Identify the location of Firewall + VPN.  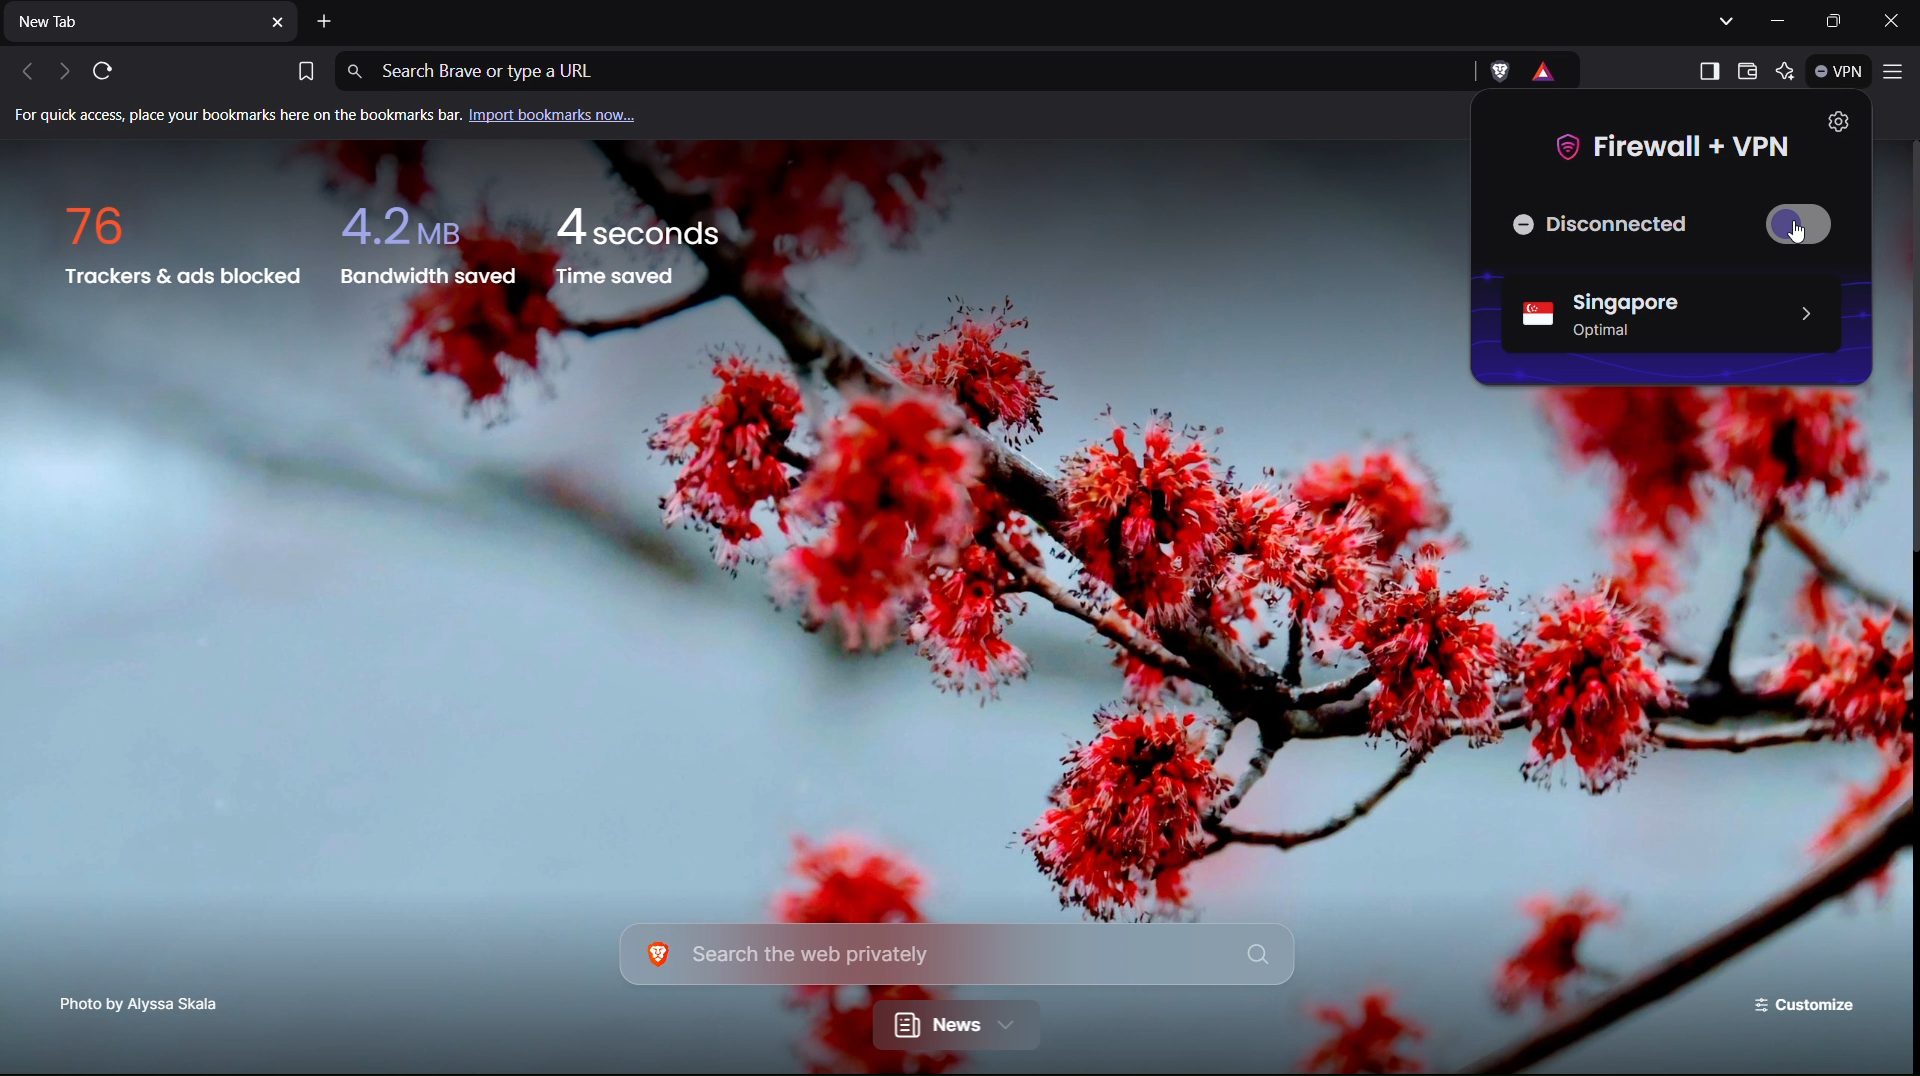
(1672, 144).